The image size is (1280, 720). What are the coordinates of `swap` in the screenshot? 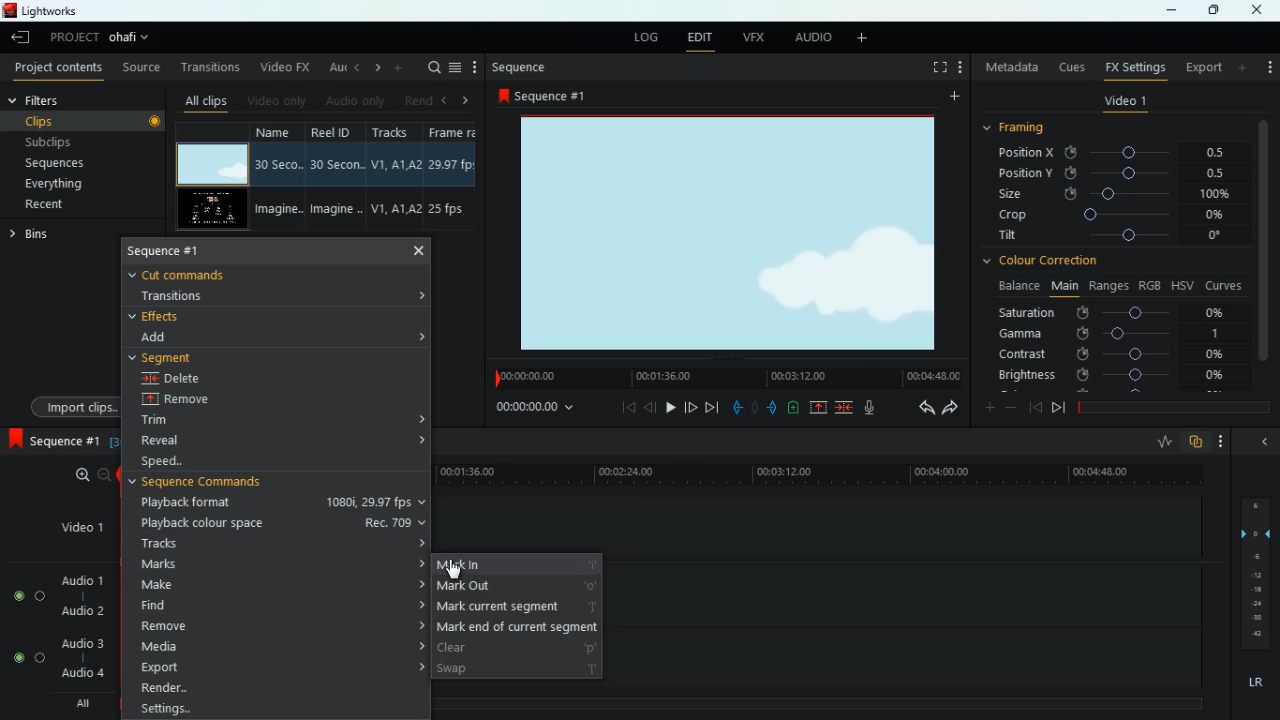 It's located at (519, 668).